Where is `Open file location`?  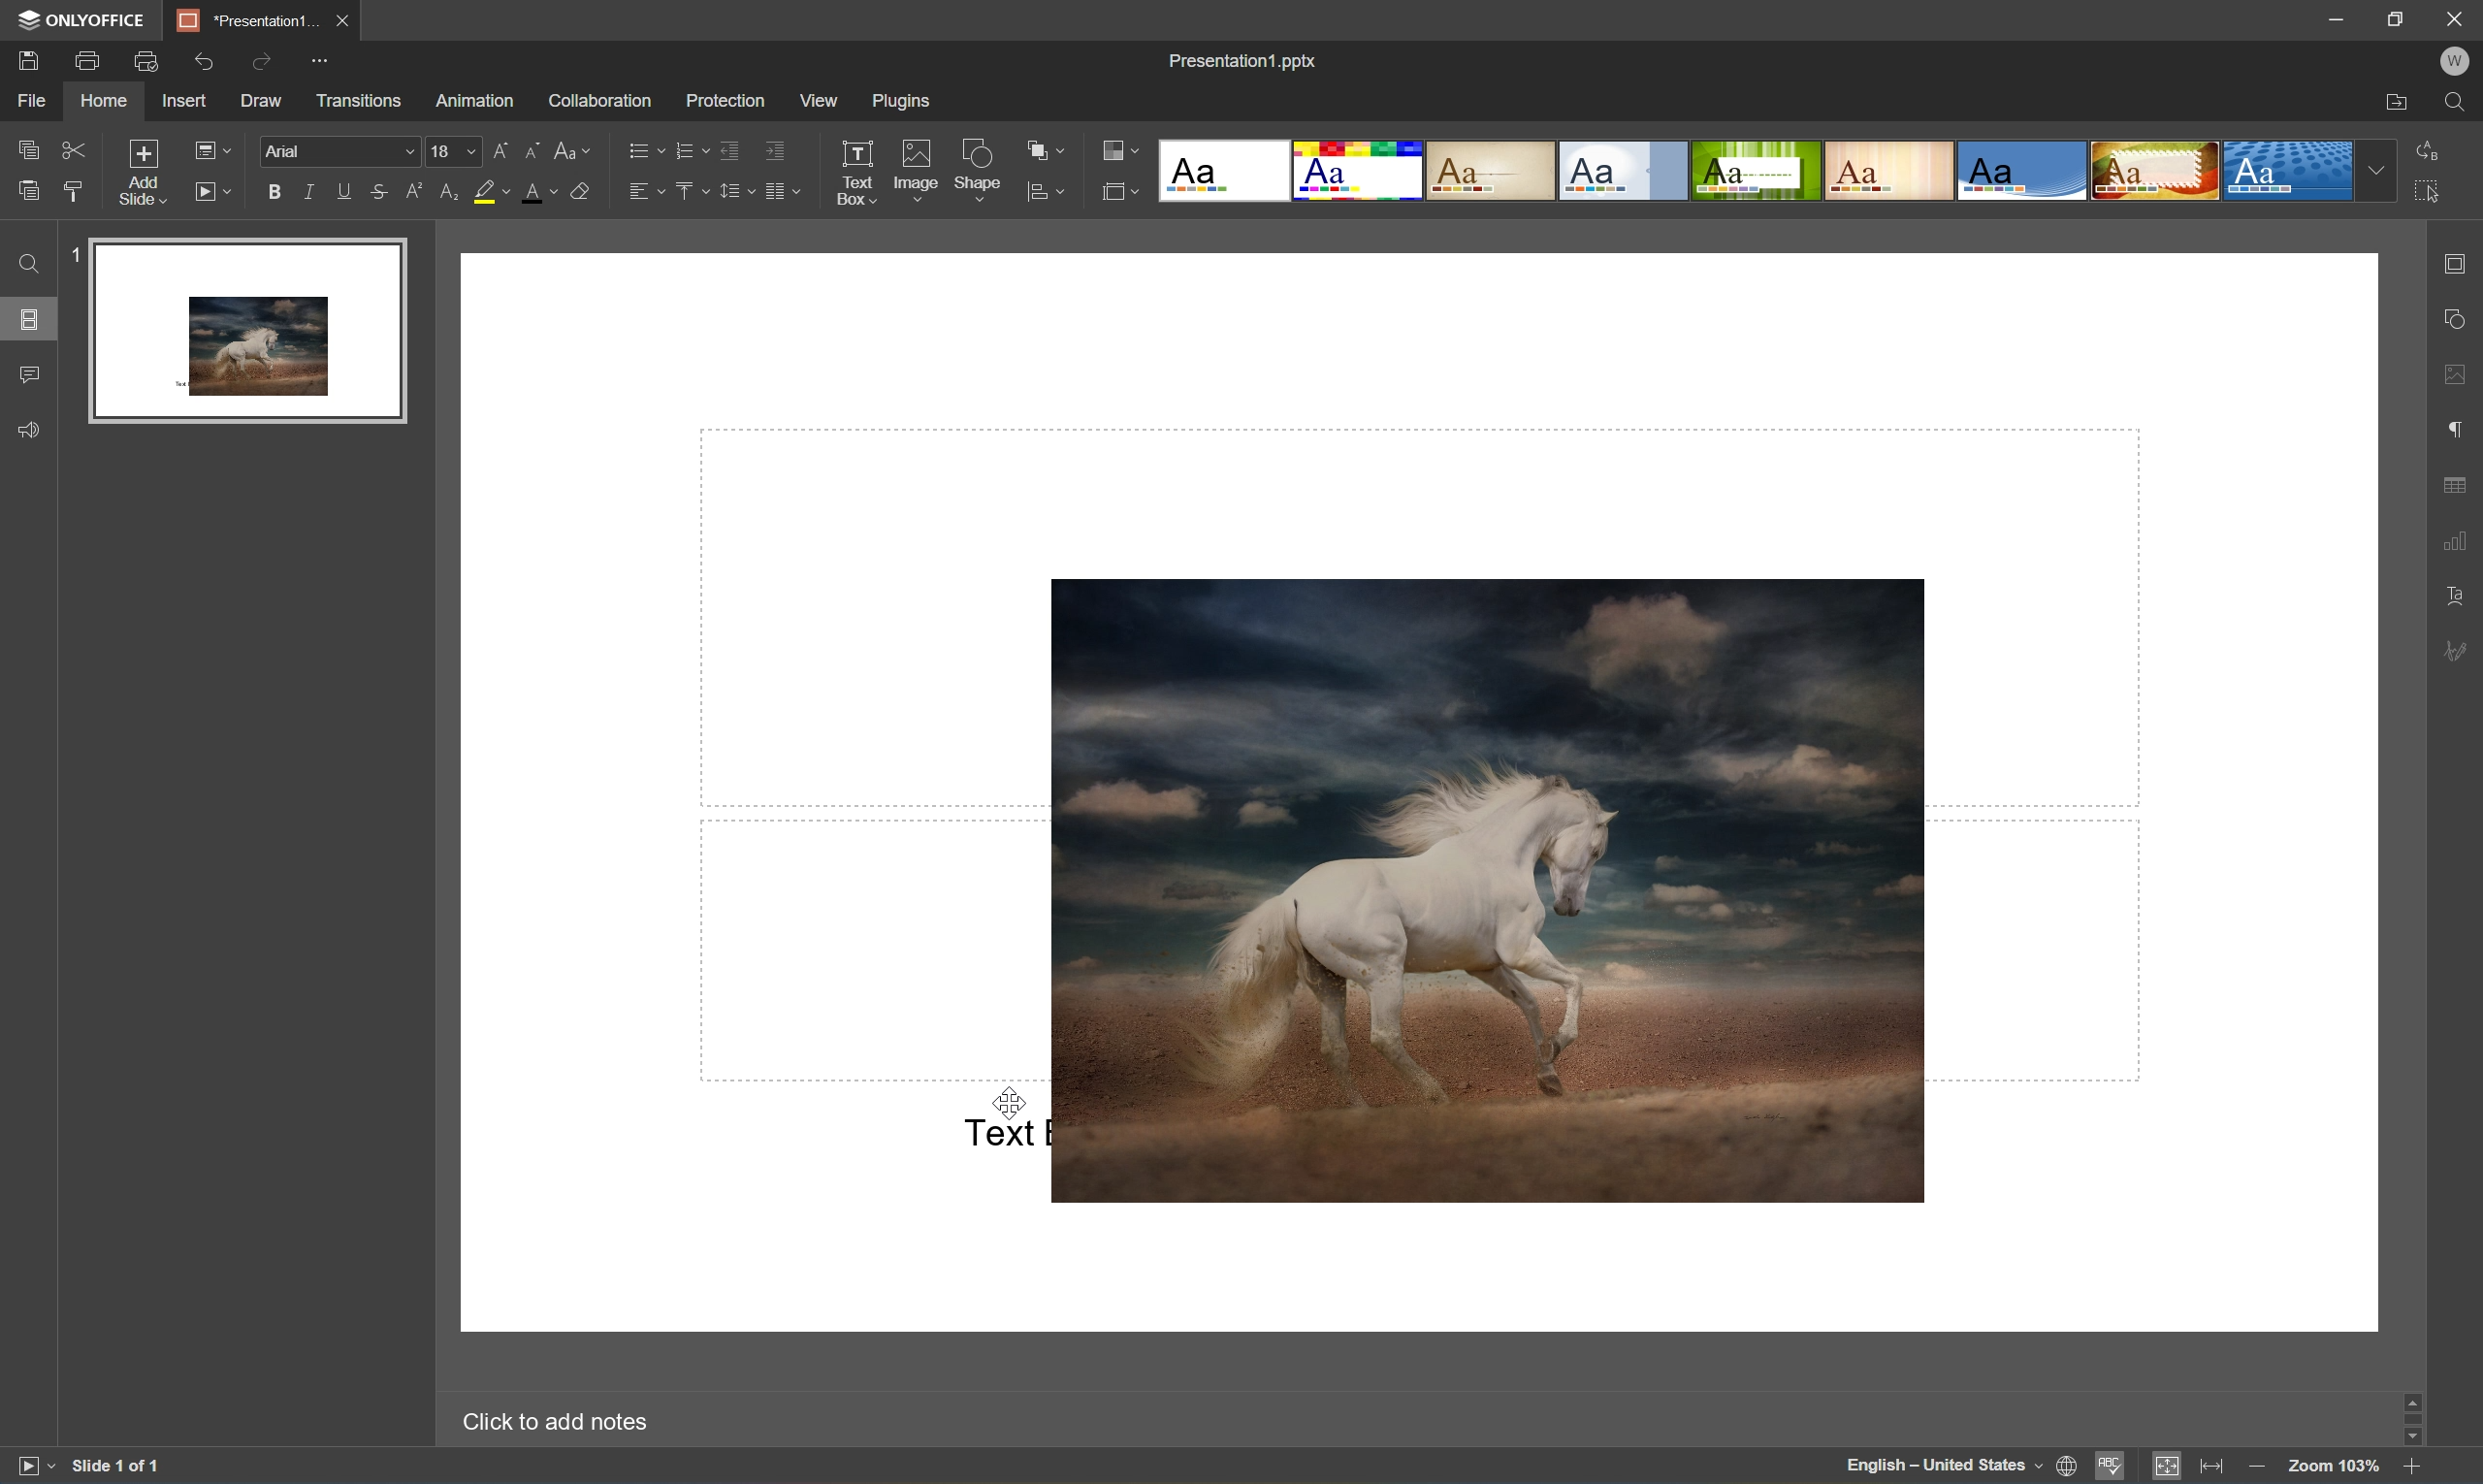 Open file location is located at coordinates (2396, 99).